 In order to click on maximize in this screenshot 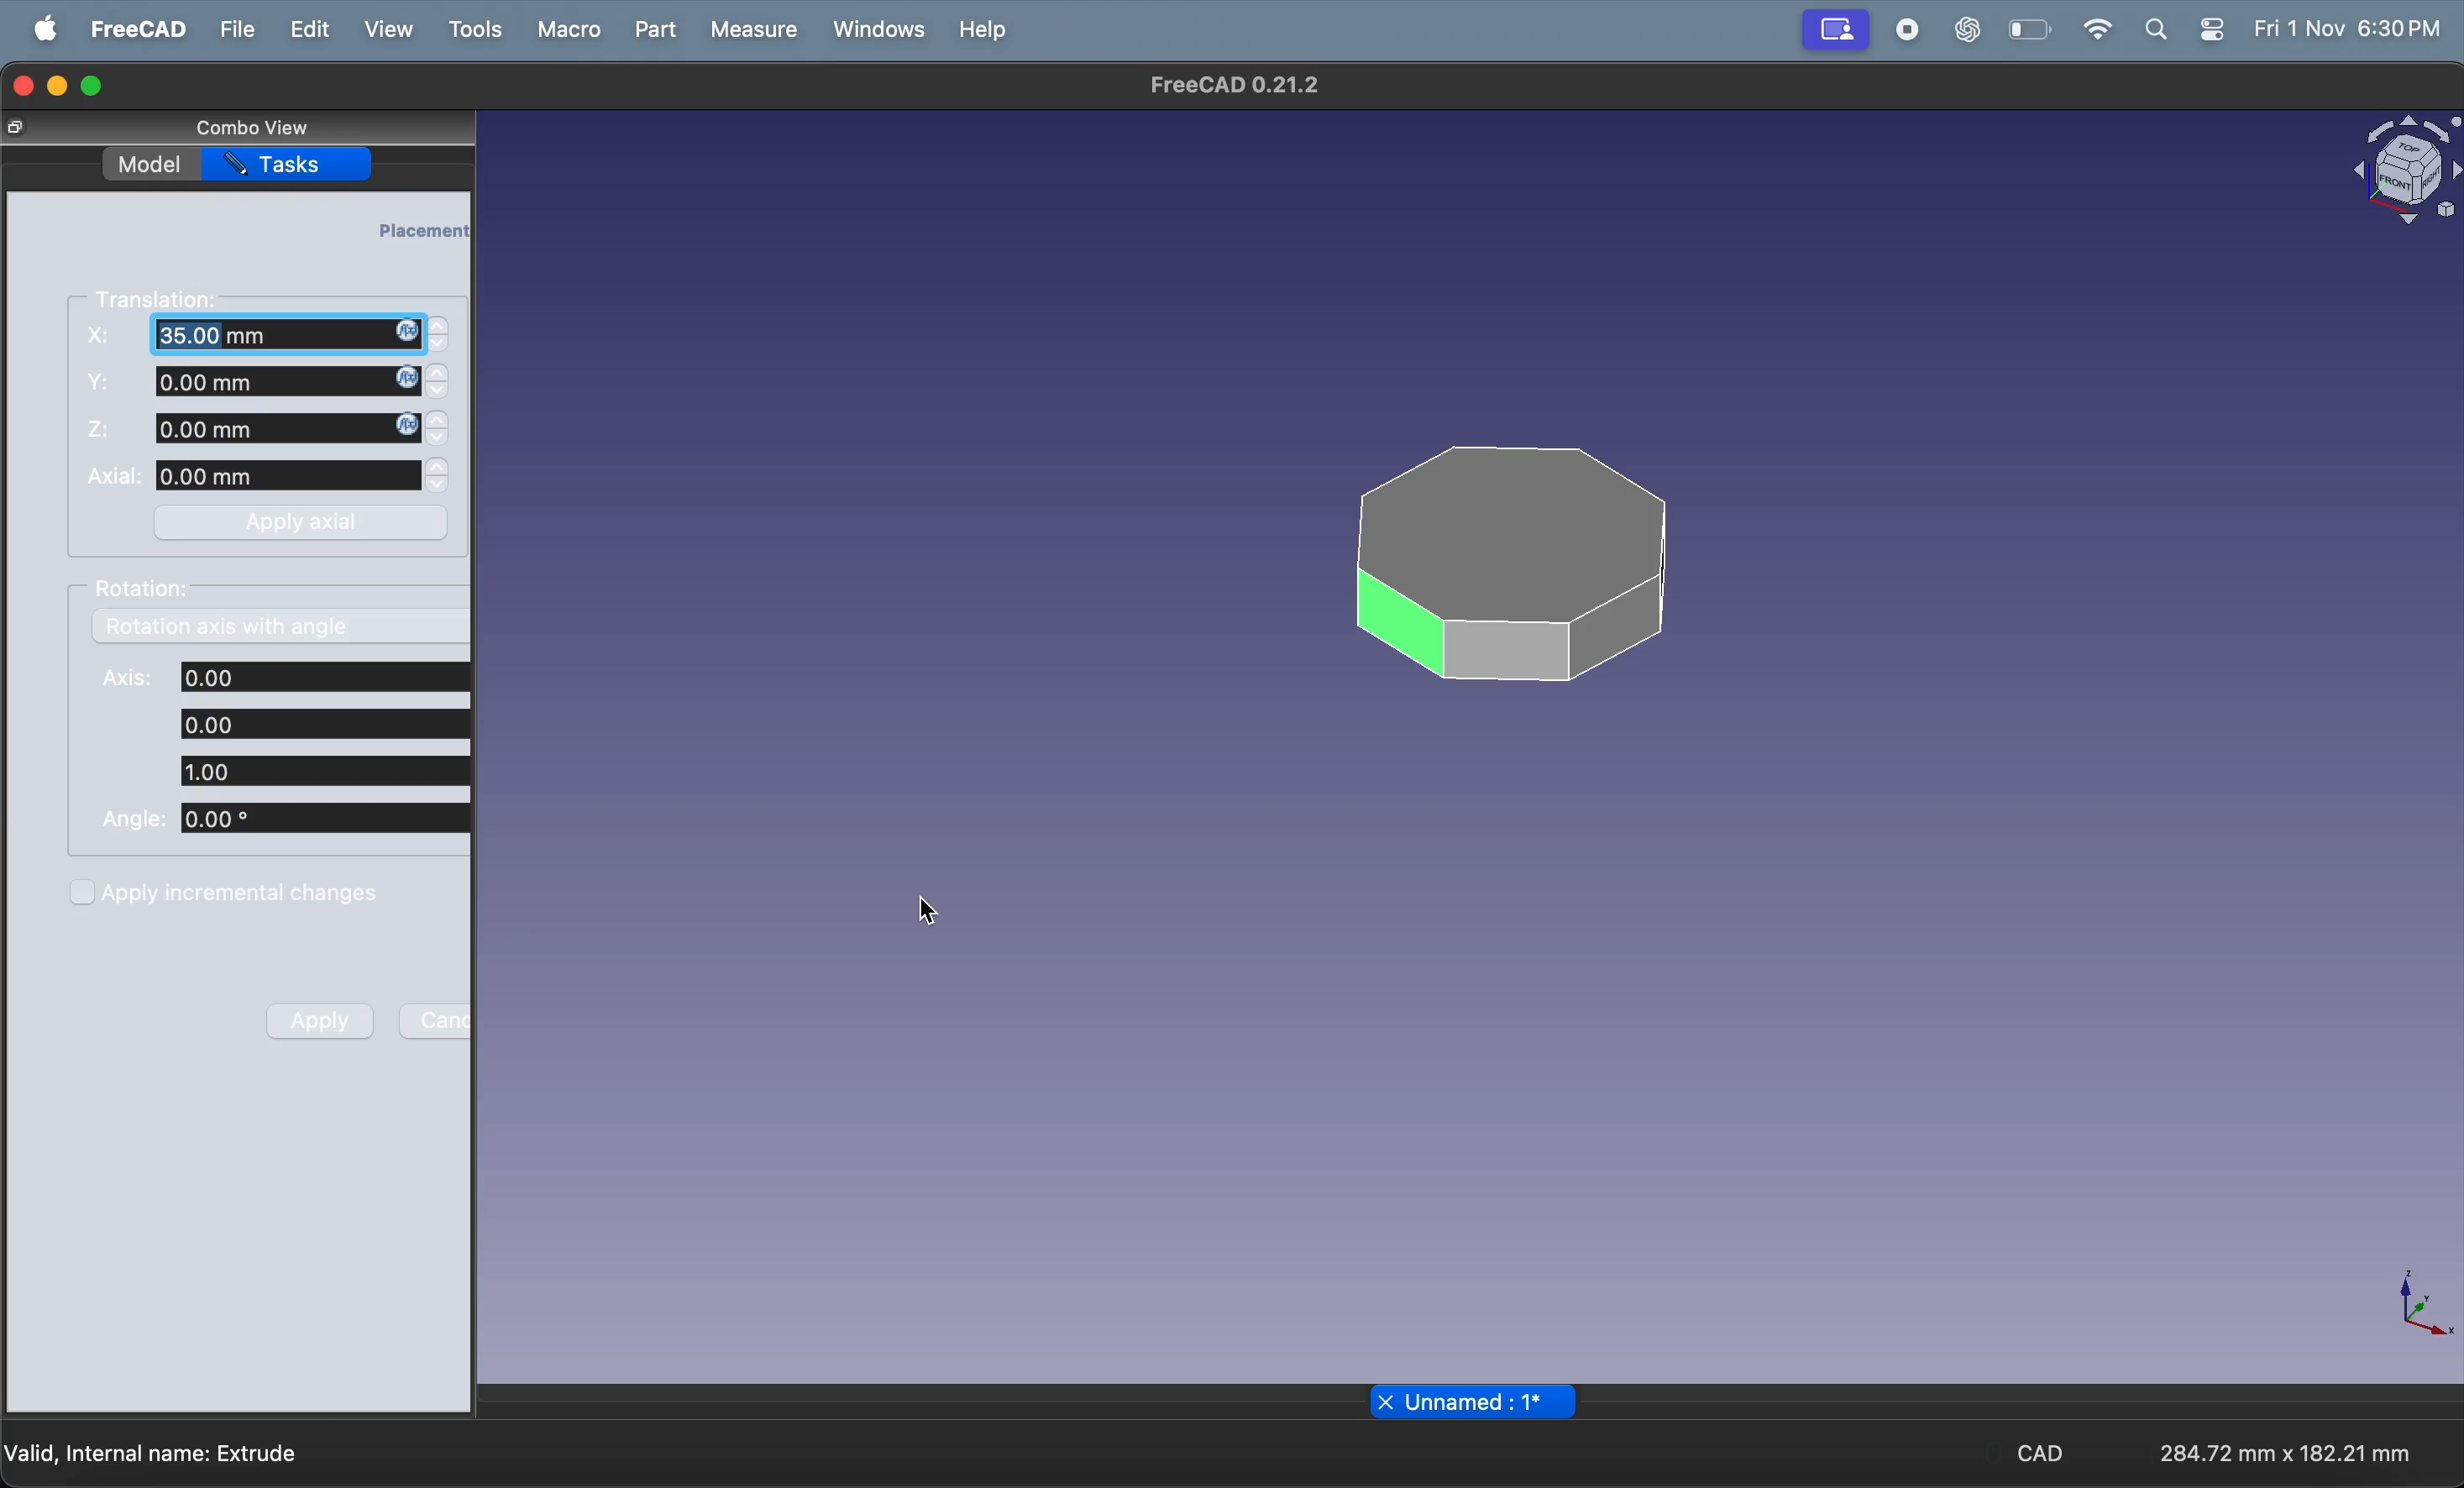, I will do `click(101, 83)`.